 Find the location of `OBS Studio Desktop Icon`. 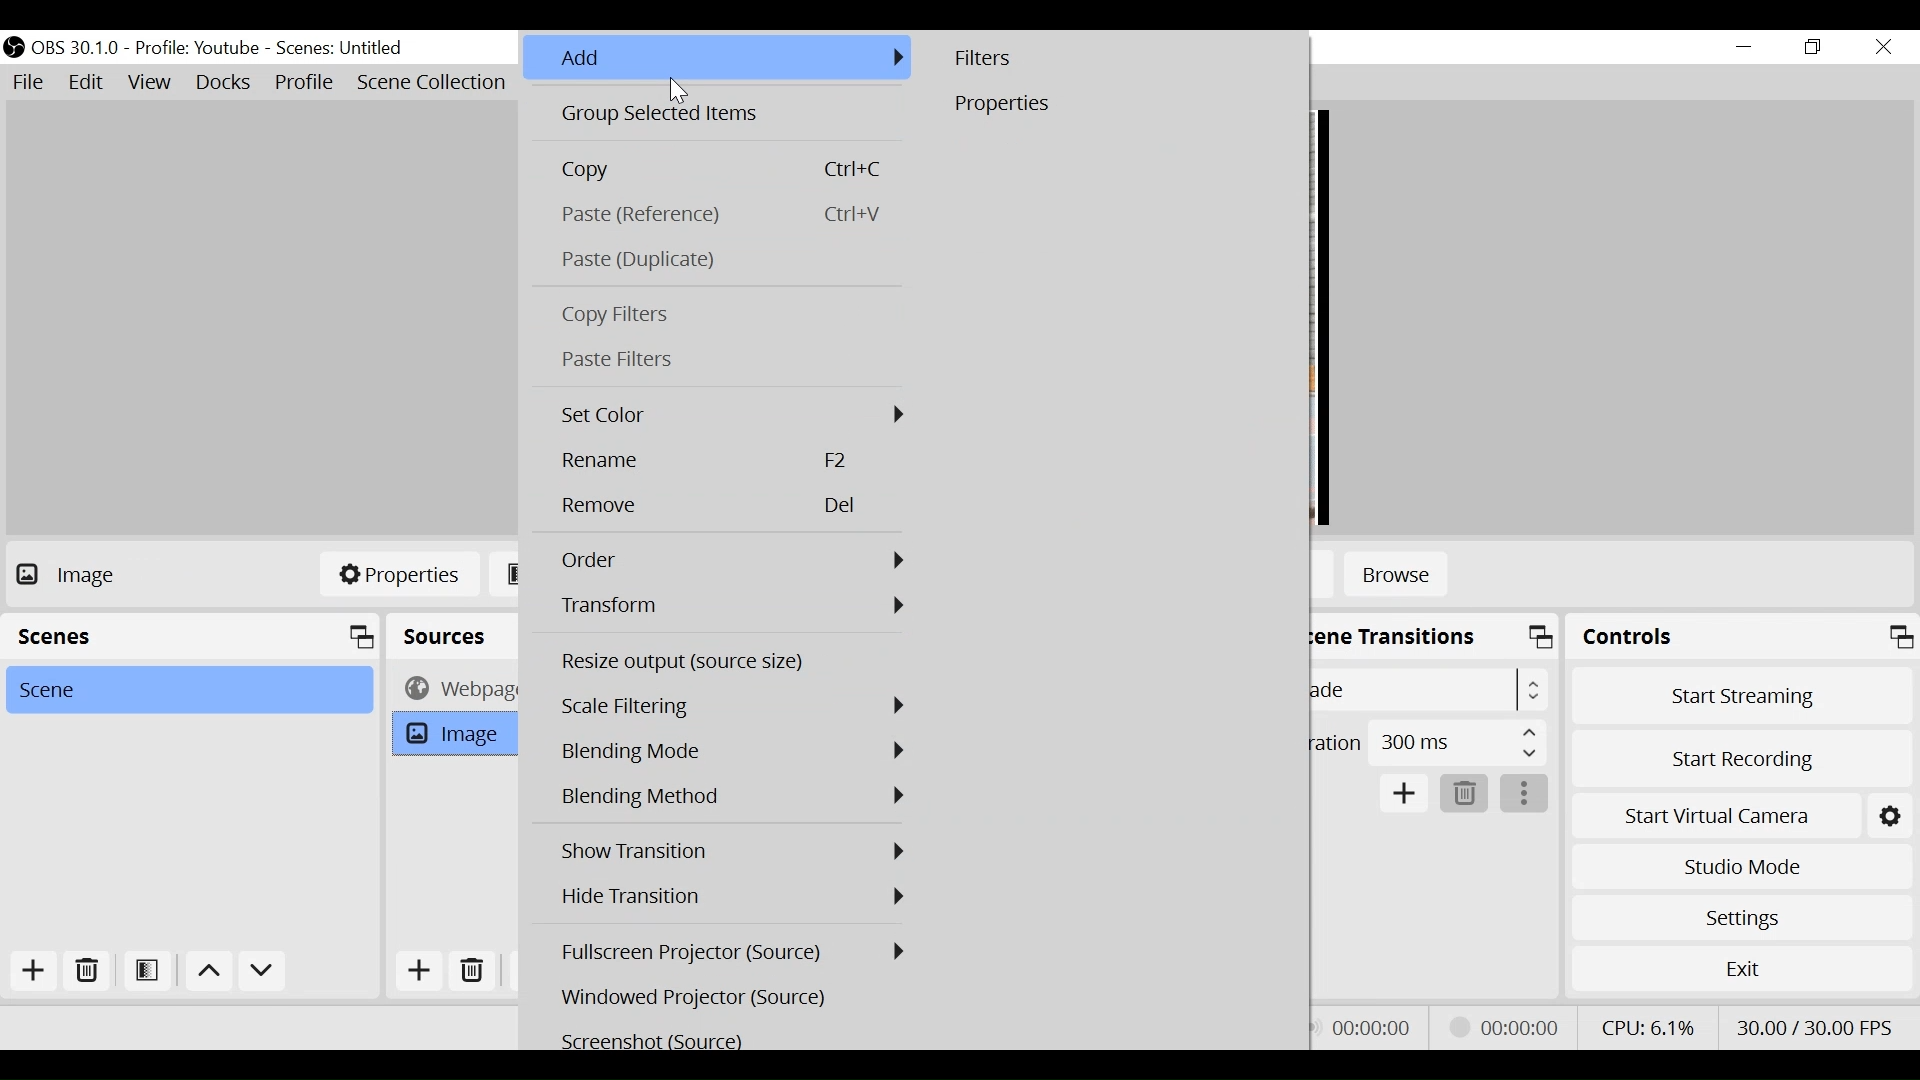

OBS Studio Desktop Icon is located at coordinates (13, 47).